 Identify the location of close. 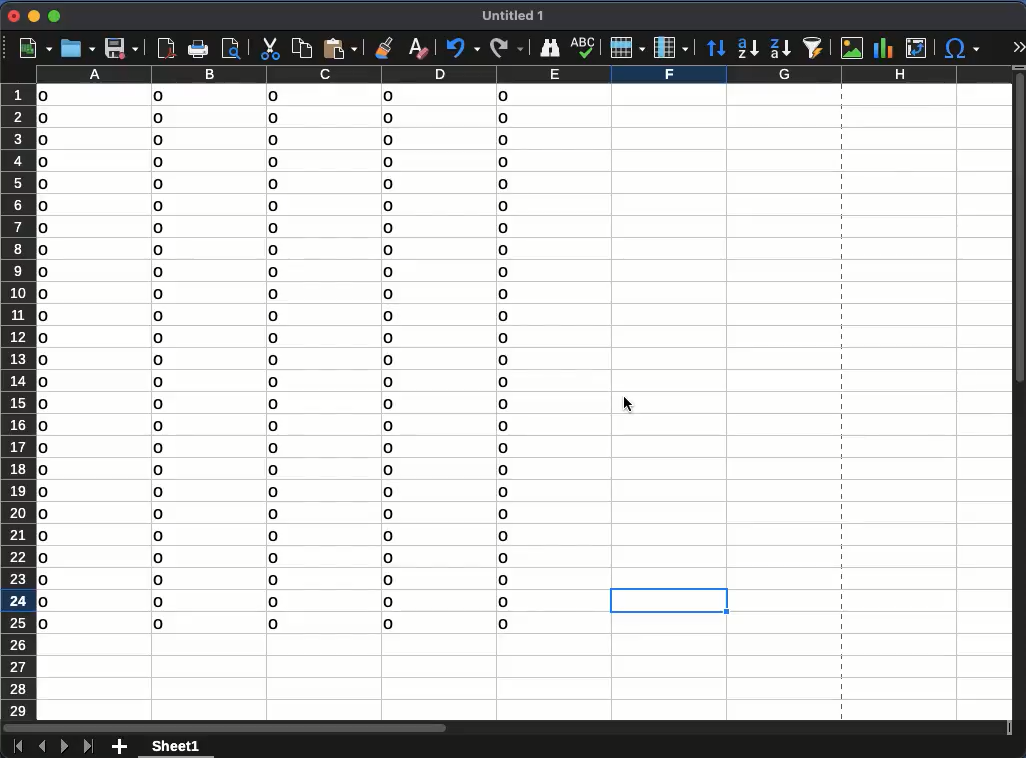
(13, 16).